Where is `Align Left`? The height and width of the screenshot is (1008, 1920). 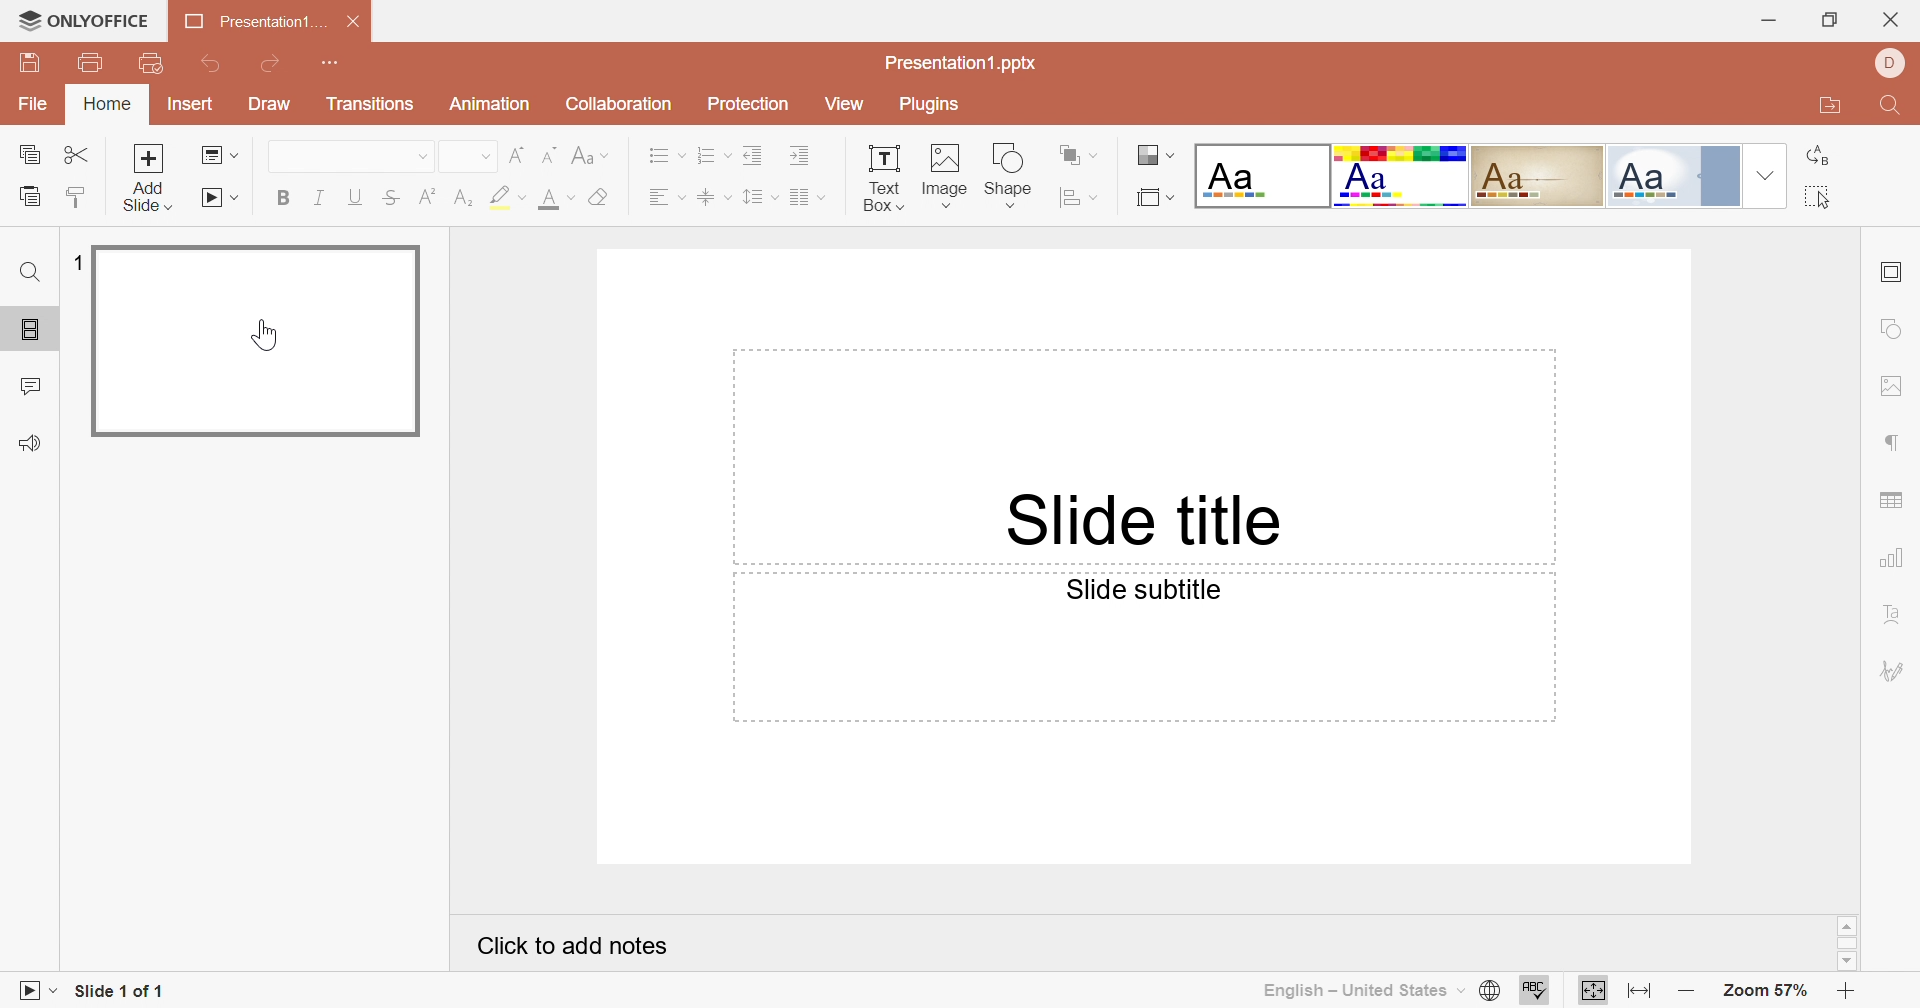 Align Left is located at coordinates (668, 192).